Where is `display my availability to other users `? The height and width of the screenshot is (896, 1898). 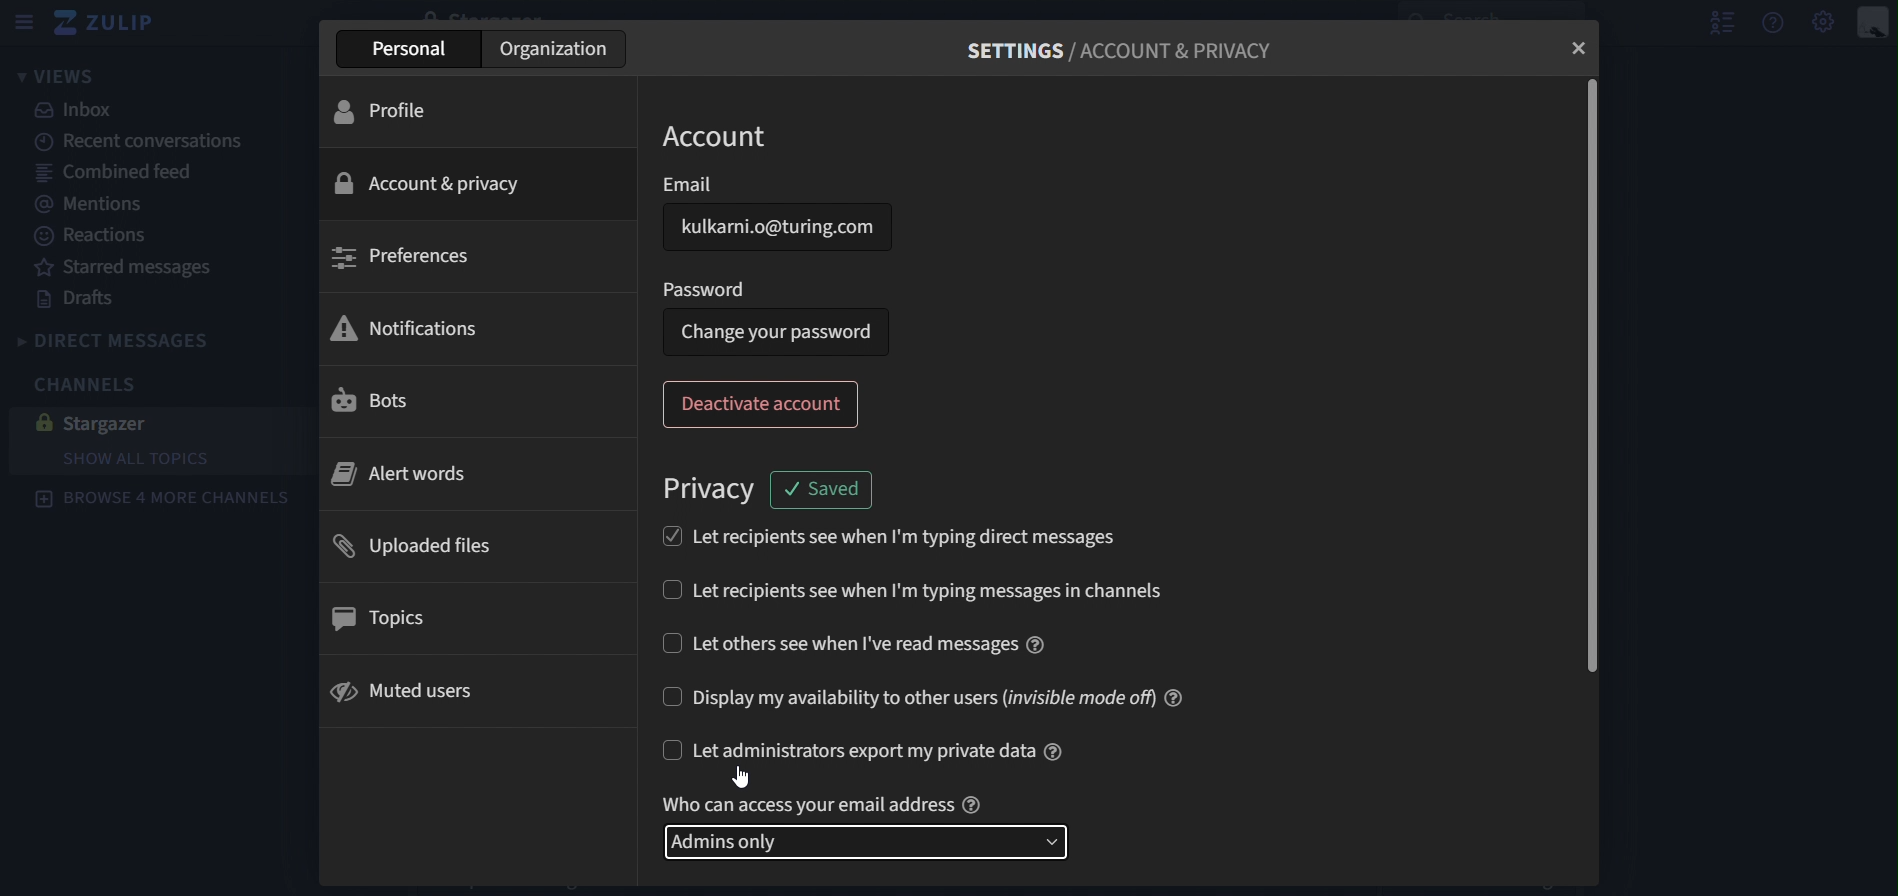
display my availability to other users  is located at coordinates (930, 695).